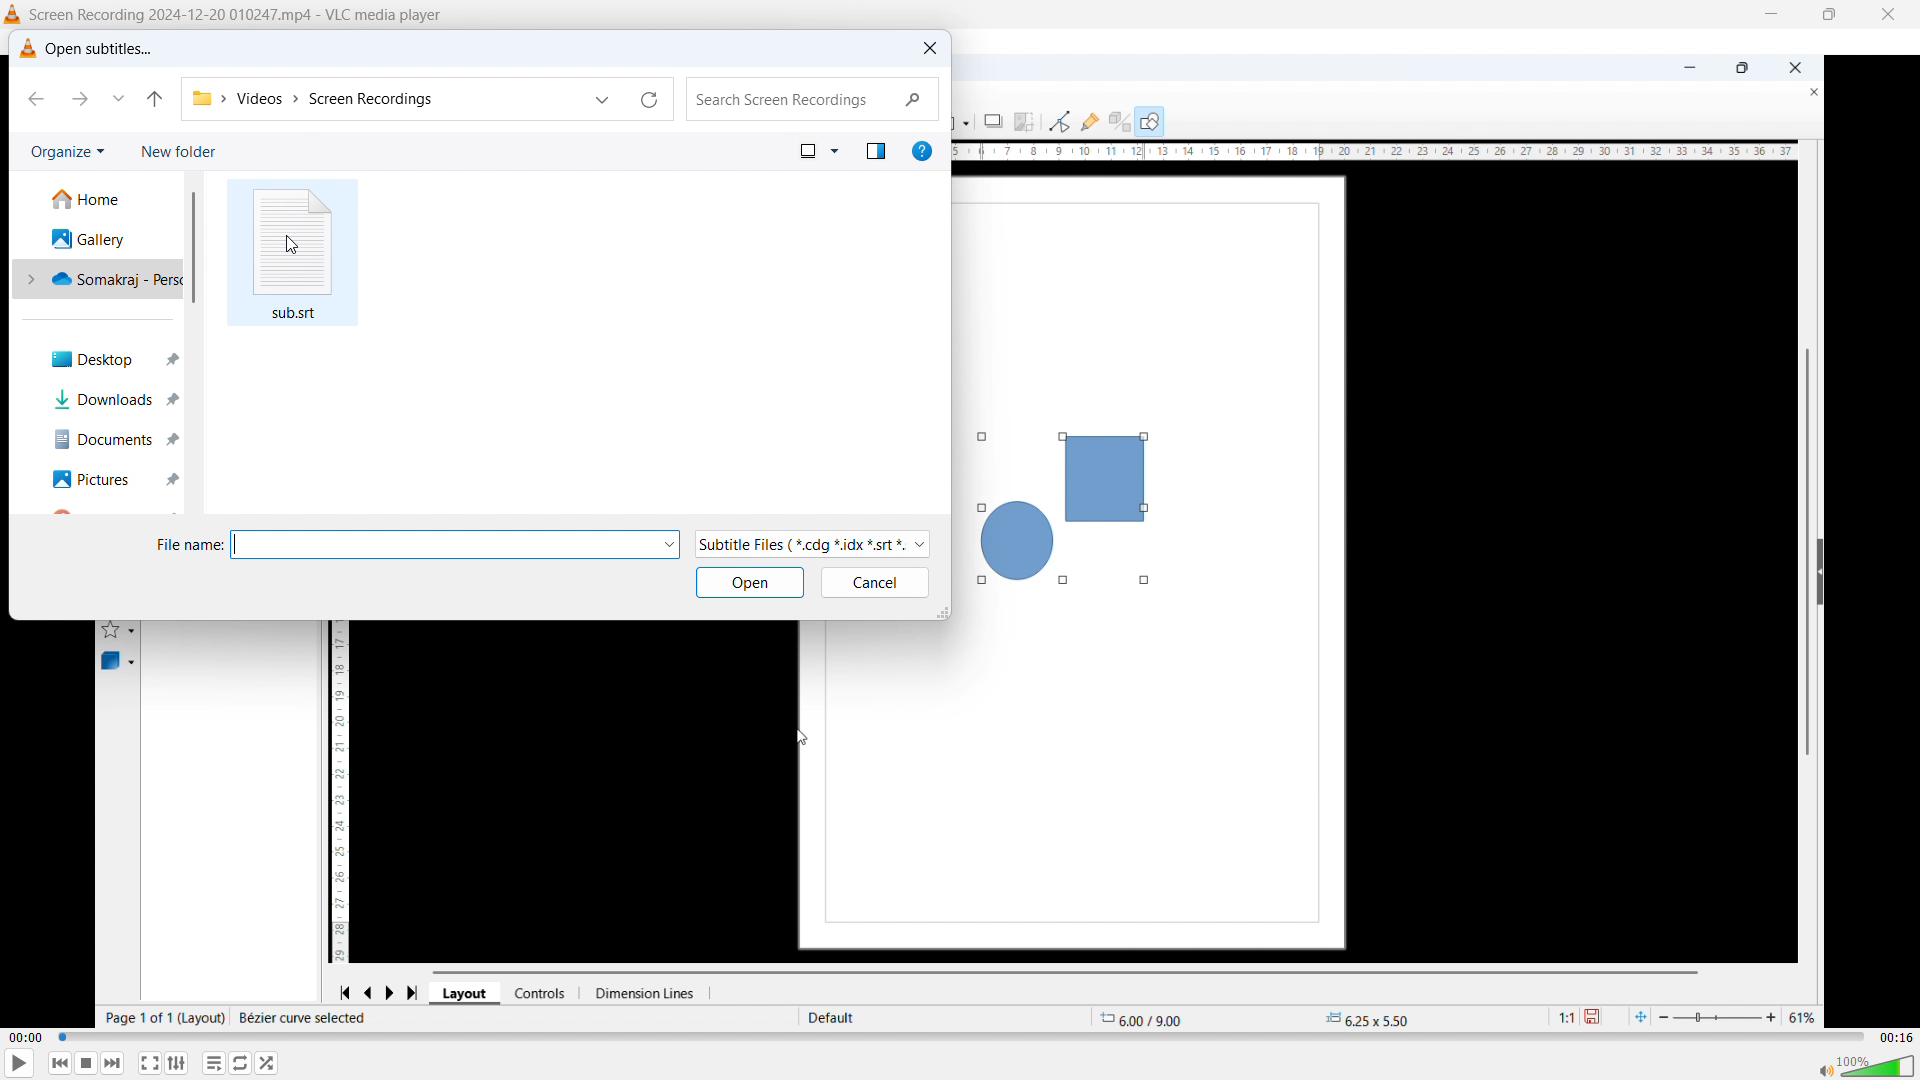 Image resolution: width=1920 pixels, height=1080 pixels. Describe the element at coordinates (88, 1063) in the screenshot. I see `Stop playback ` at that location.